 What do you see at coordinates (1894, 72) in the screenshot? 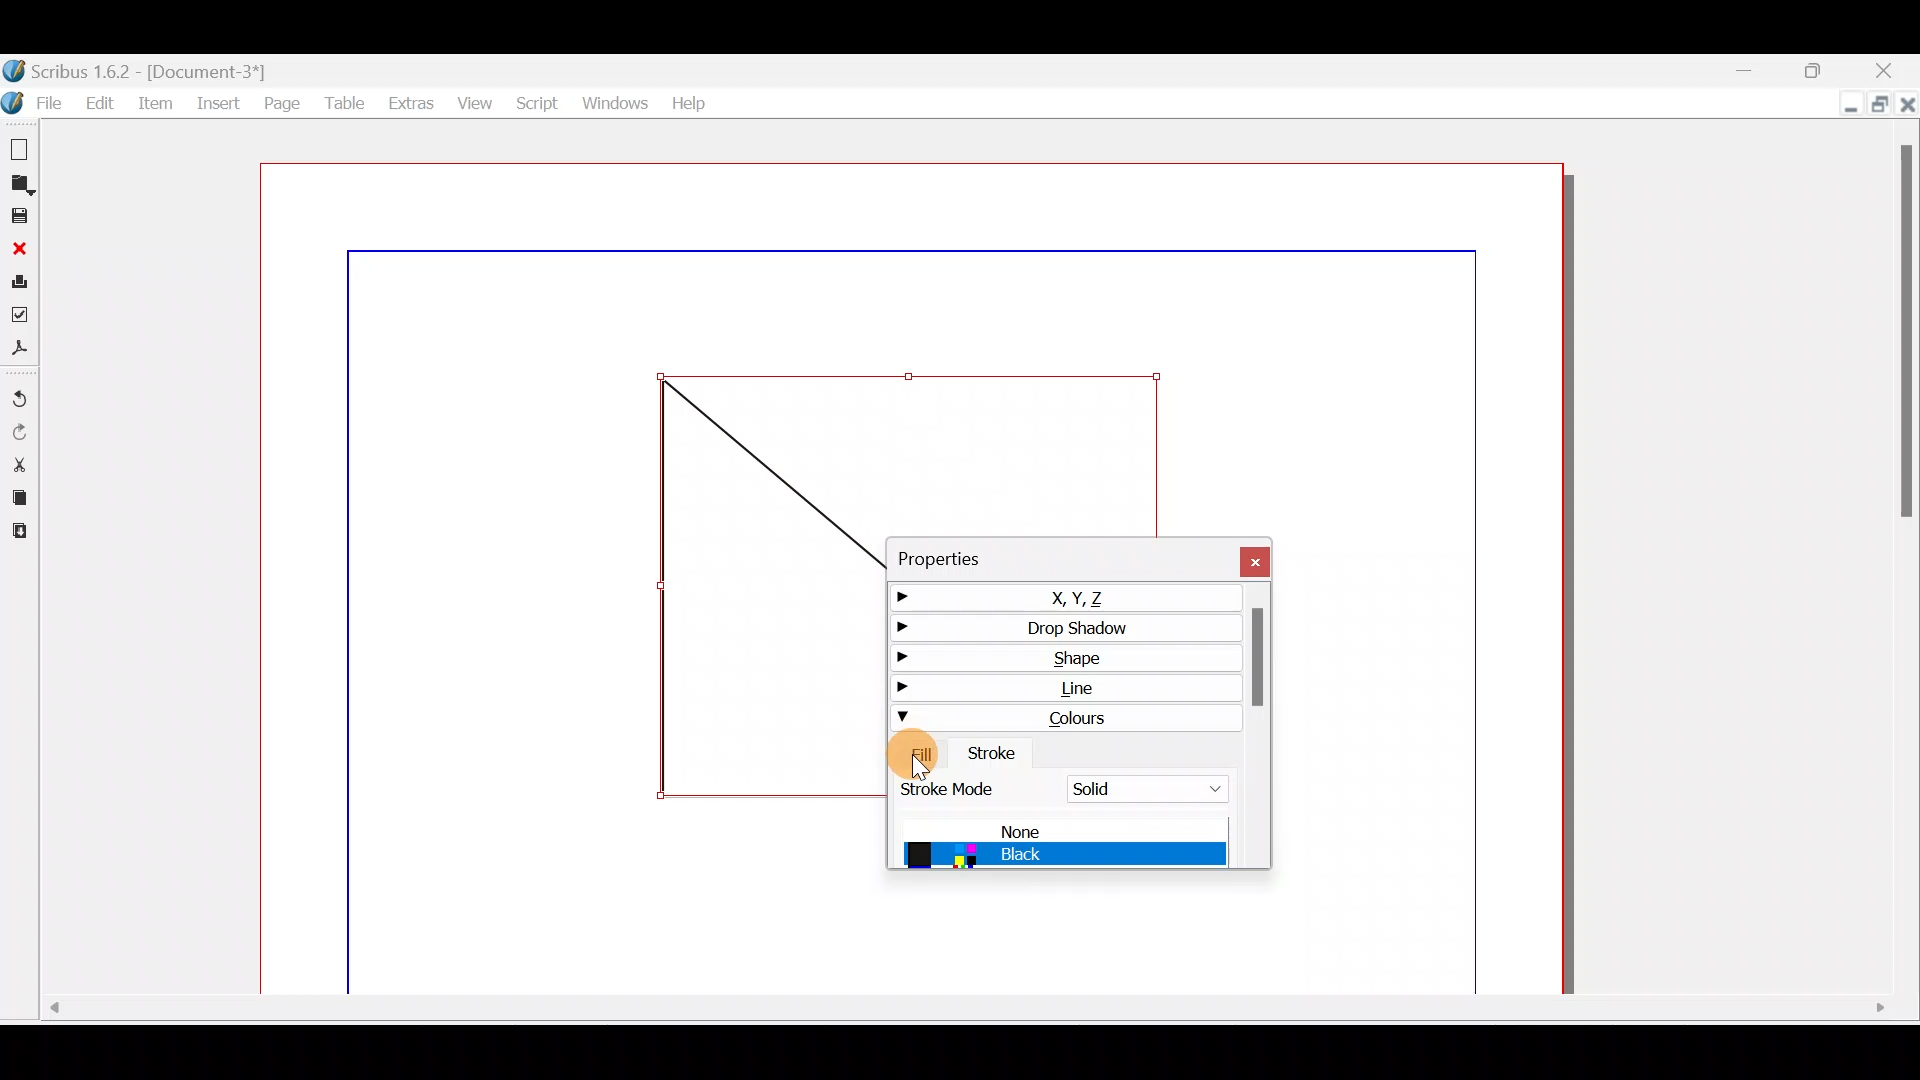
I see `Close` at bounding box center [1894, 72].